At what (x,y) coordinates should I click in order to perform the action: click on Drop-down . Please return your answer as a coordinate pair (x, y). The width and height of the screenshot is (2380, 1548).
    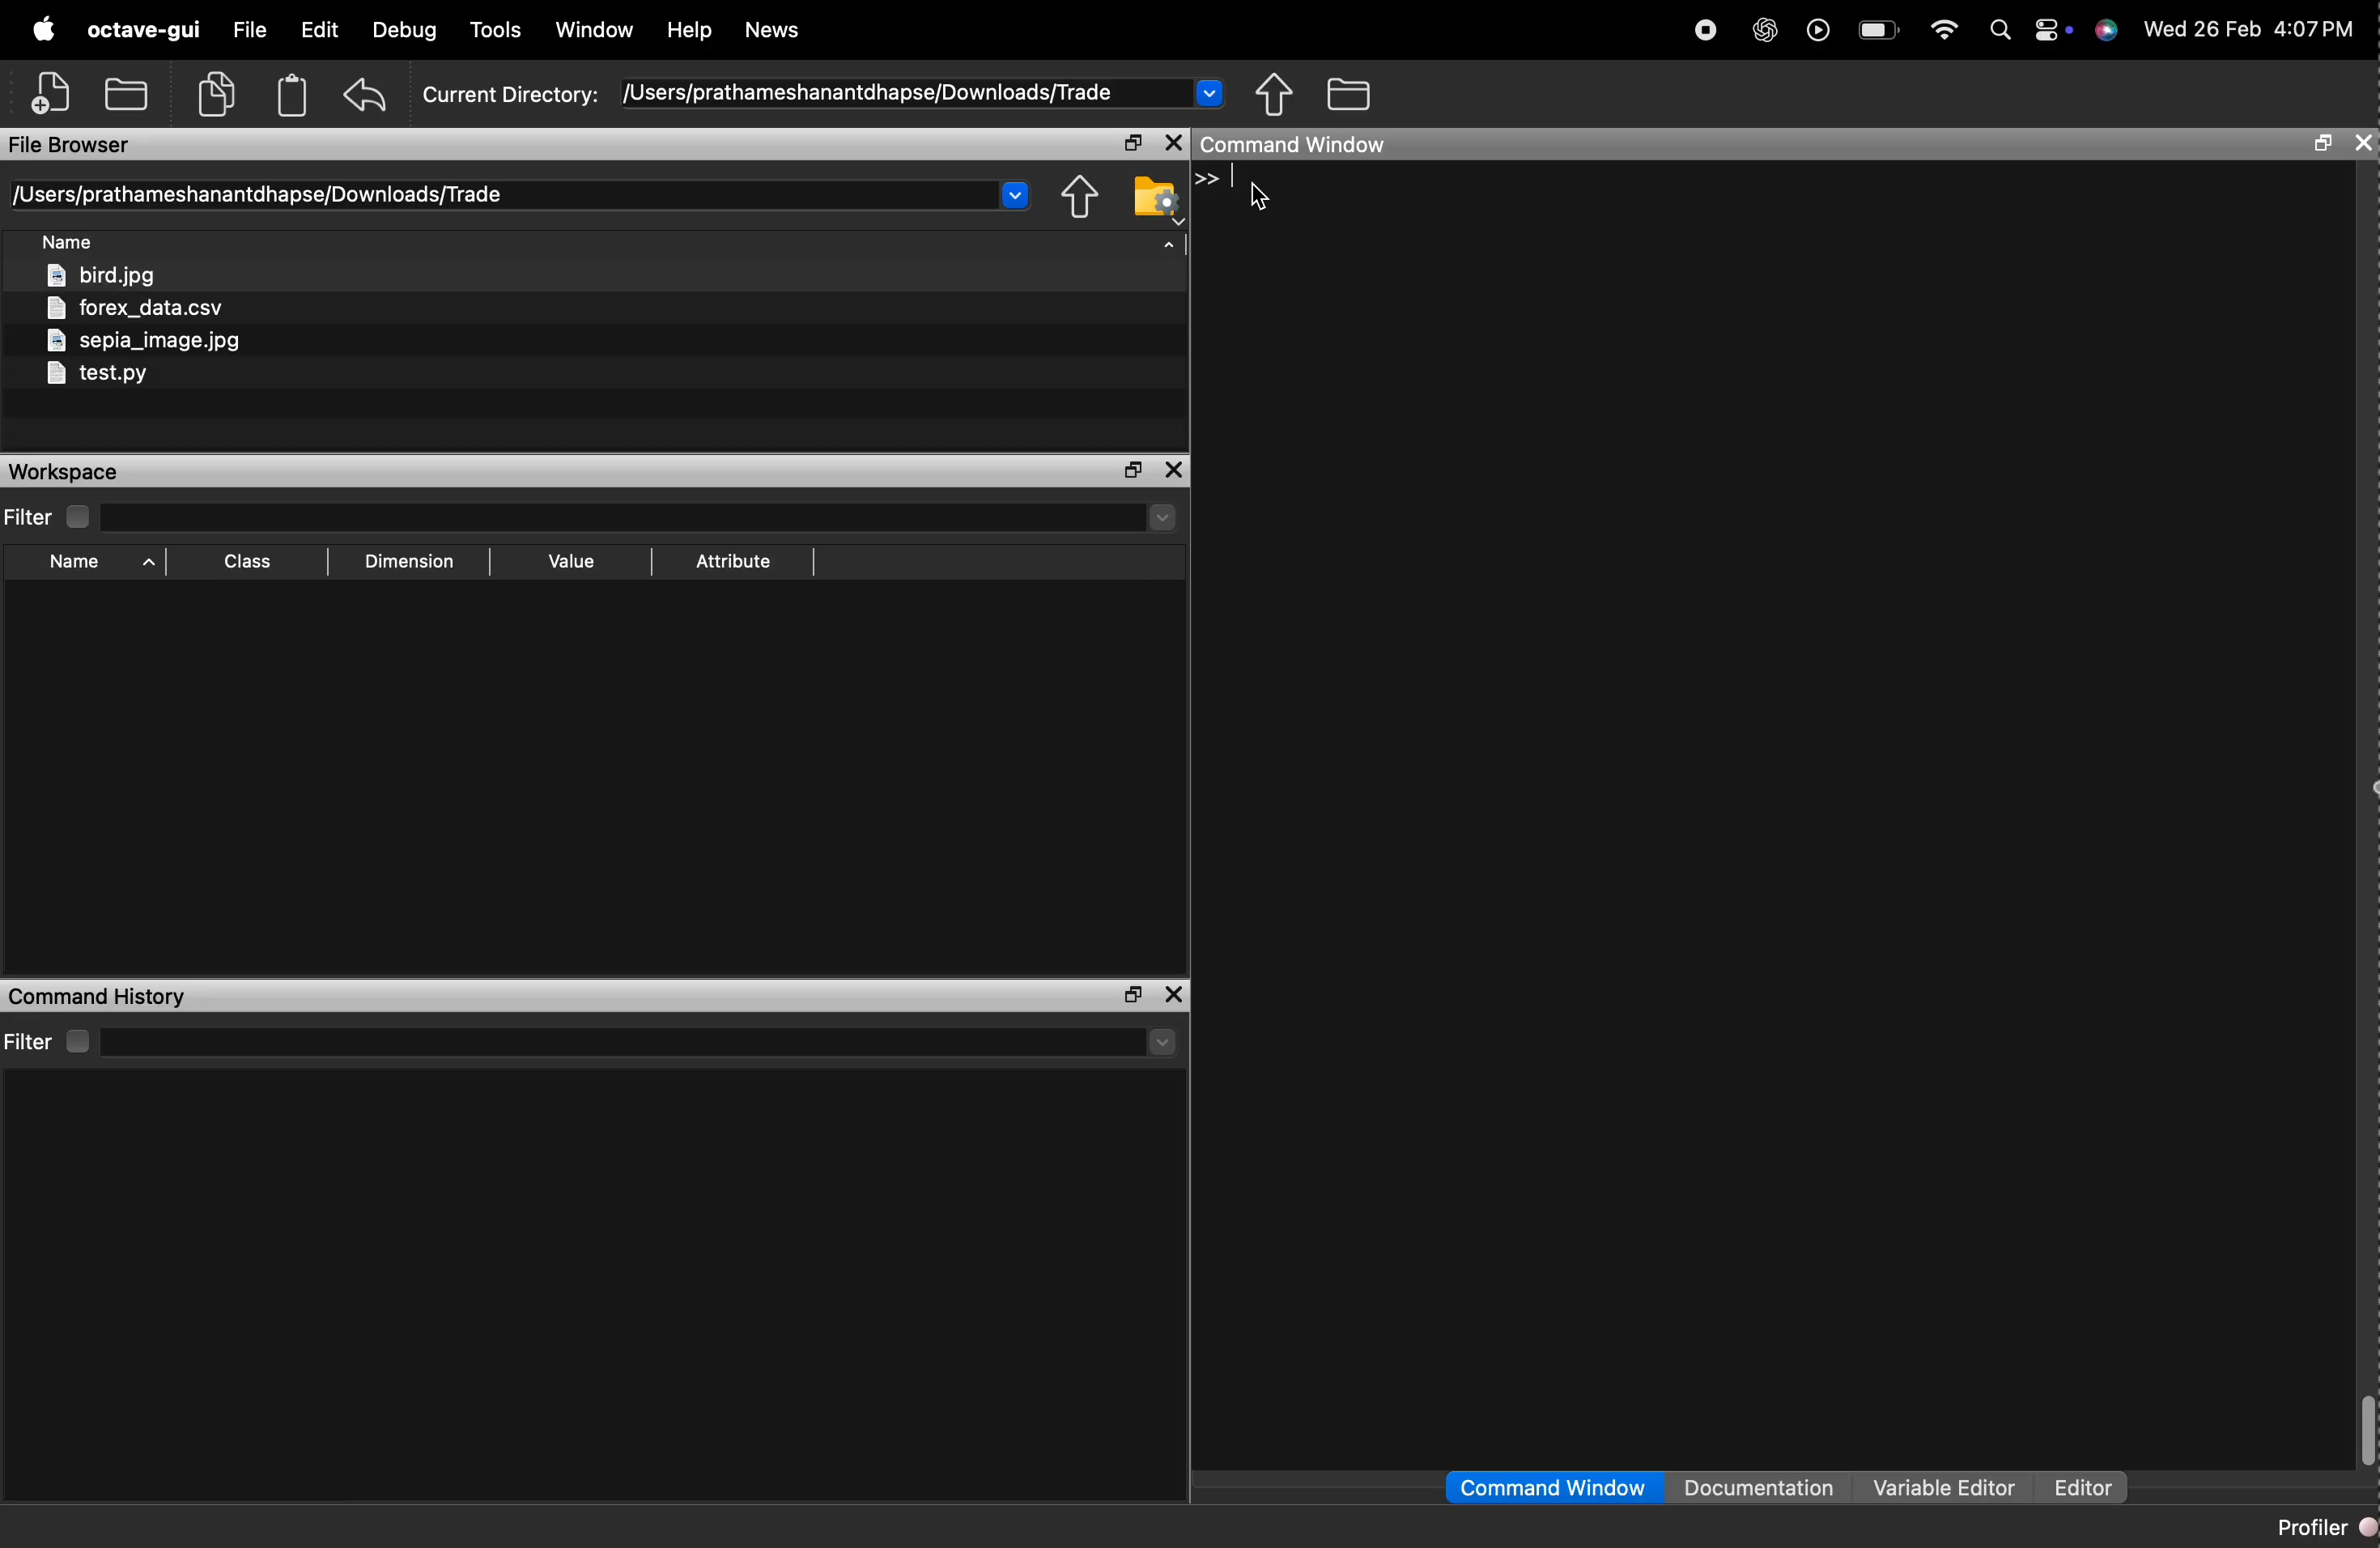
    Looking at the image, I should click on (1162, 517).